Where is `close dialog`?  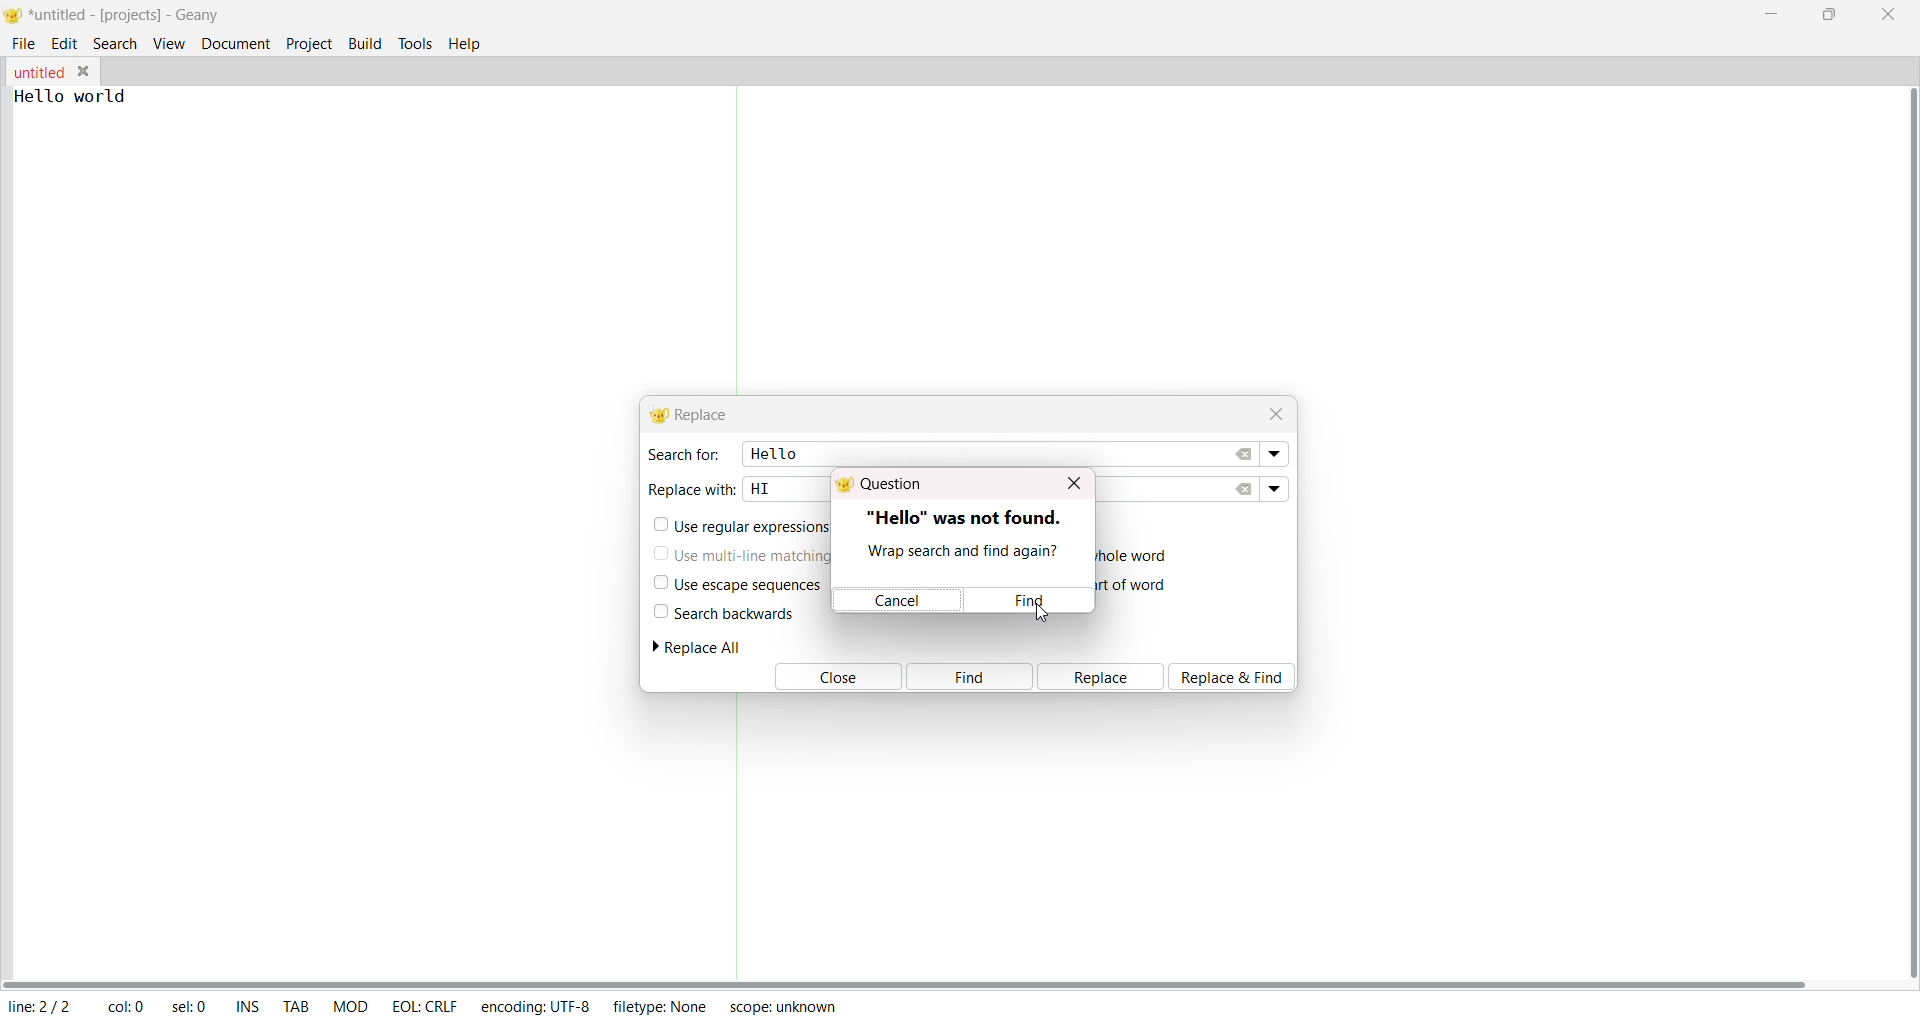 close dialog is located at coordinates (1072, 483).